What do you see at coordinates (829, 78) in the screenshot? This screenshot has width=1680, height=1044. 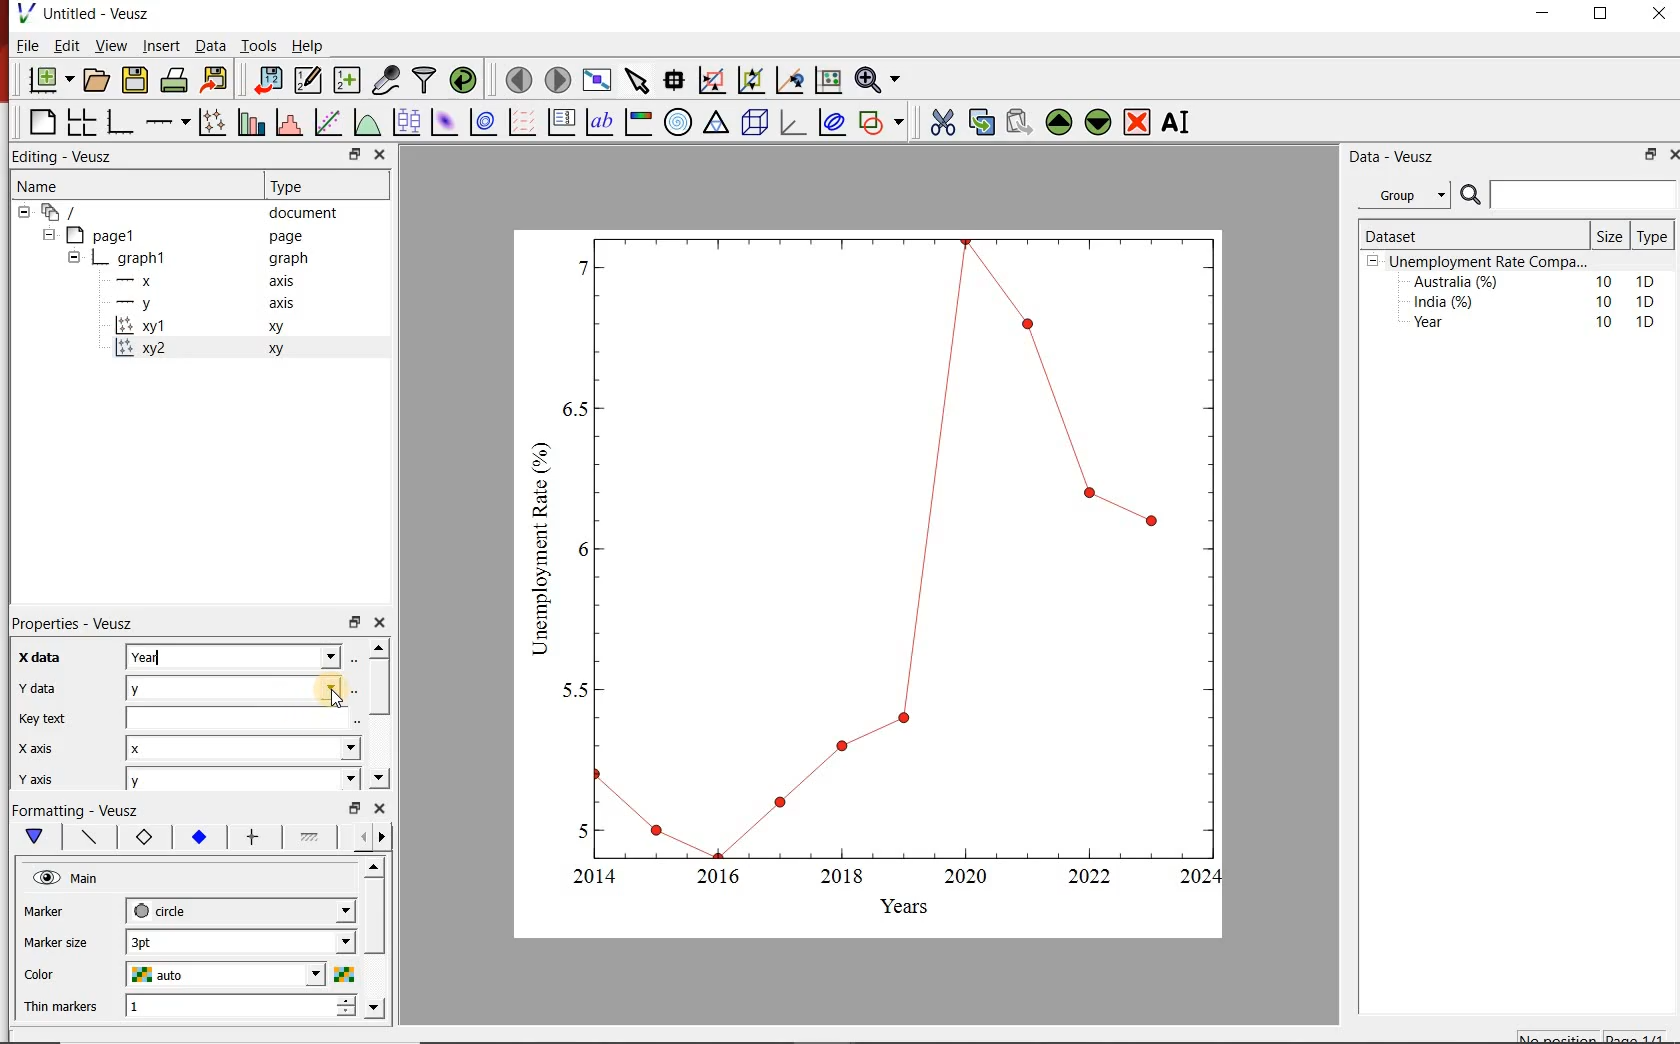 I see `click to resset graph axes` at bounding box center [829, 78].